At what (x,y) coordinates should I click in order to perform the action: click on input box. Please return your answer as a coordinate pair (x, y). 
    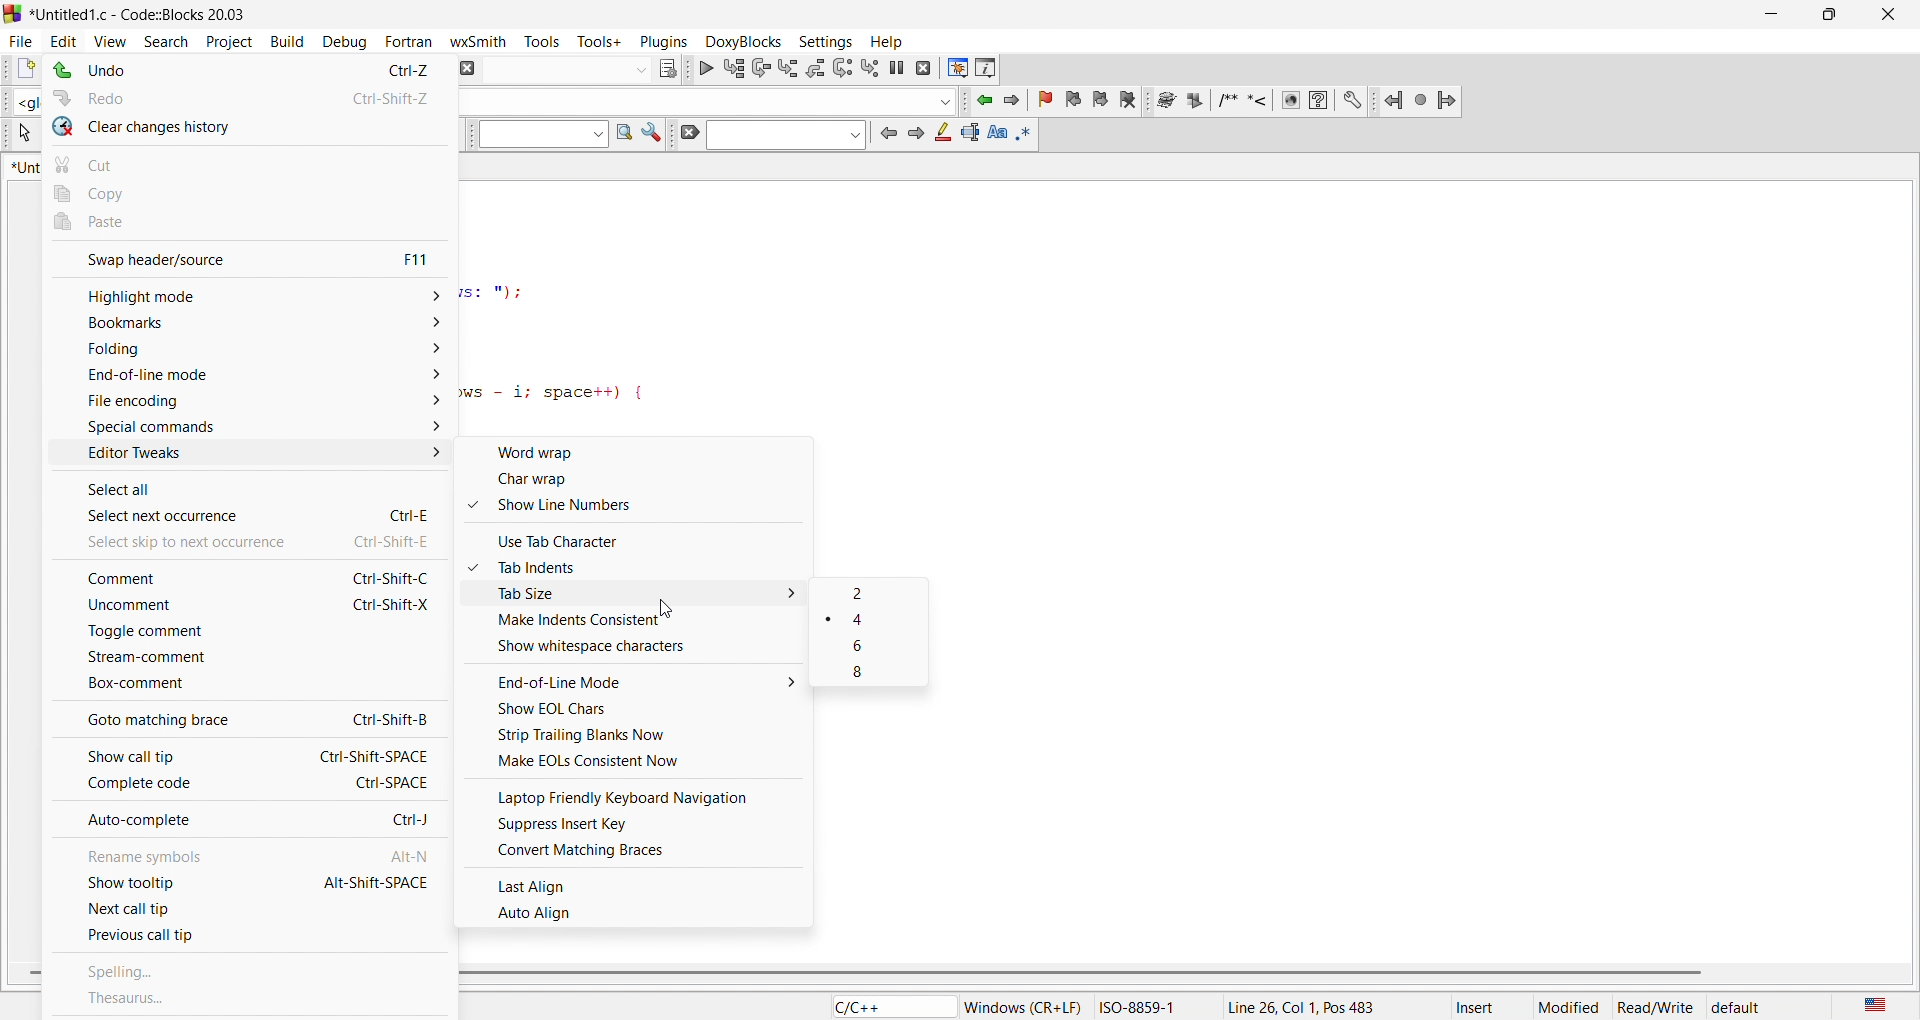
    Looking at the image, I should click on (536, 138).